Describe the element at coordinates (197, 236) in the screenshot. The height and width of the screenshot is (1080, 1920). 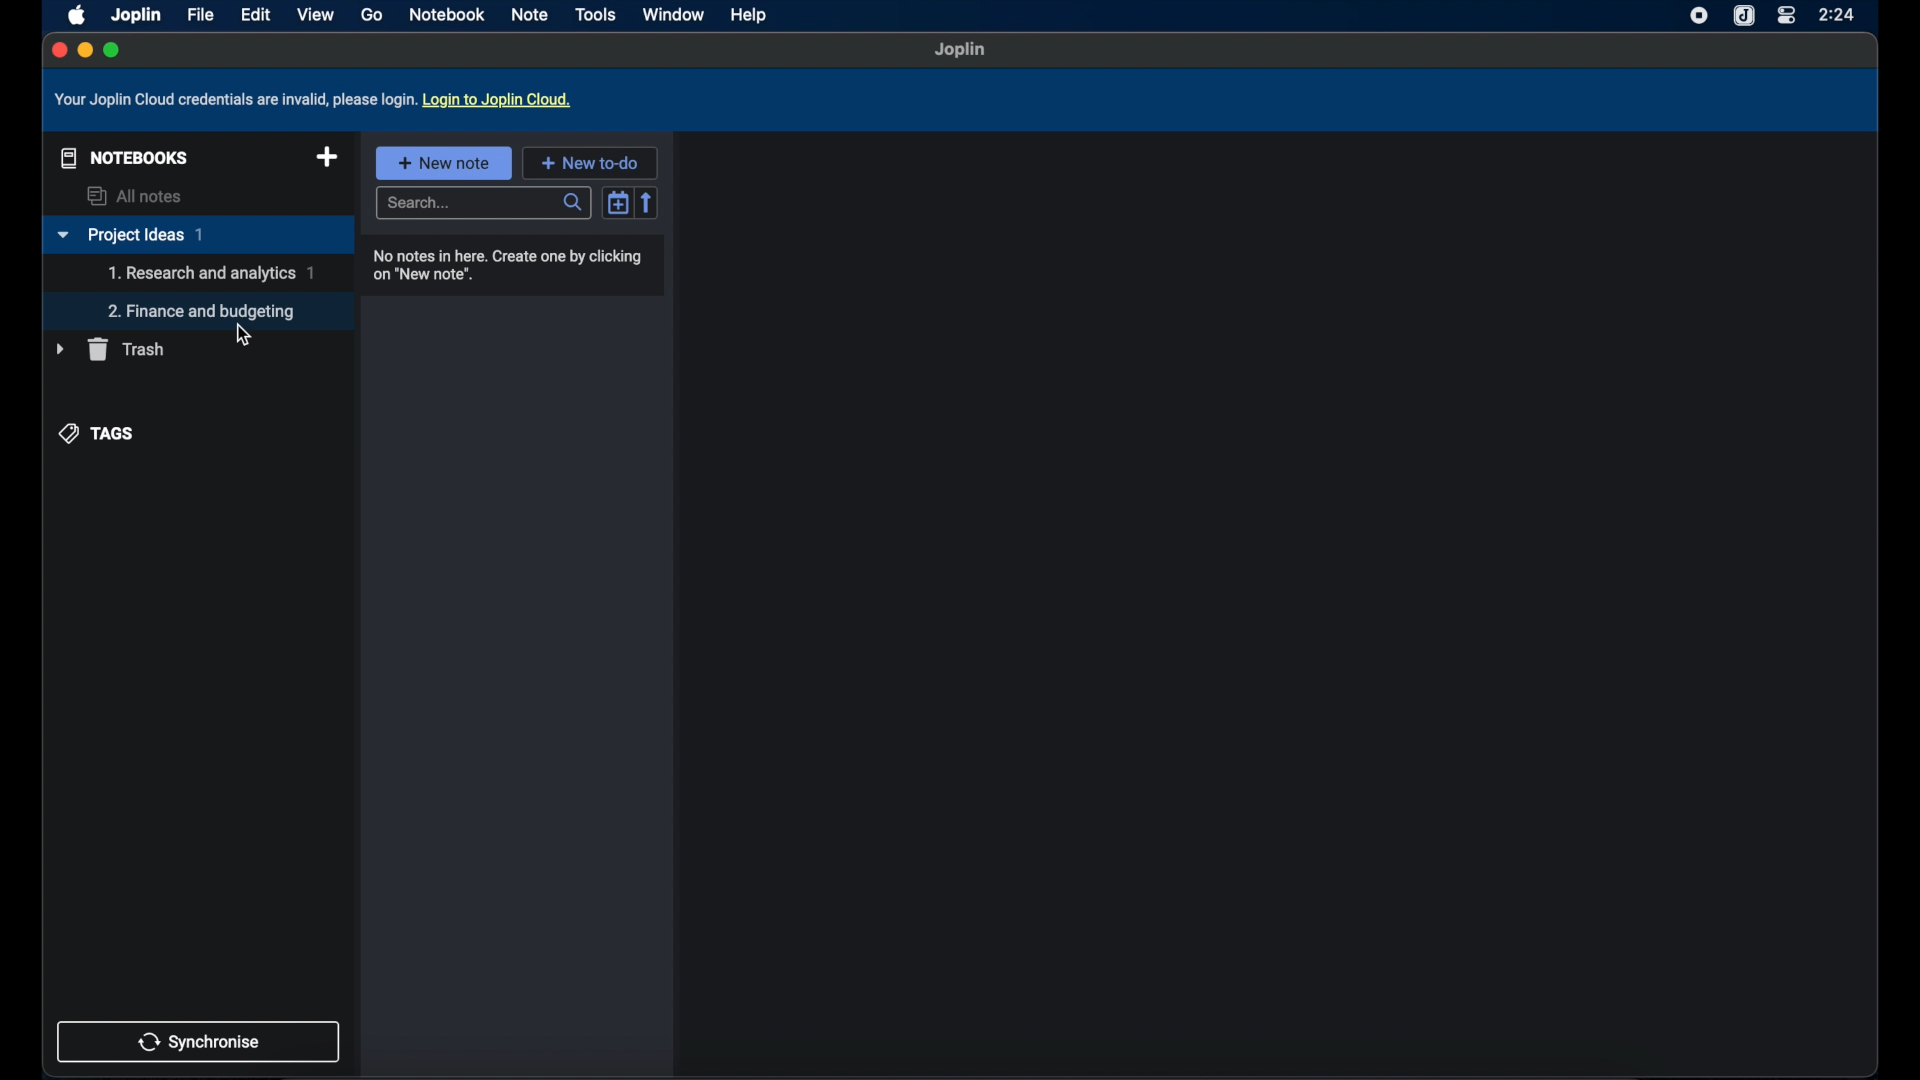
I see `project ideas 1` at that location.